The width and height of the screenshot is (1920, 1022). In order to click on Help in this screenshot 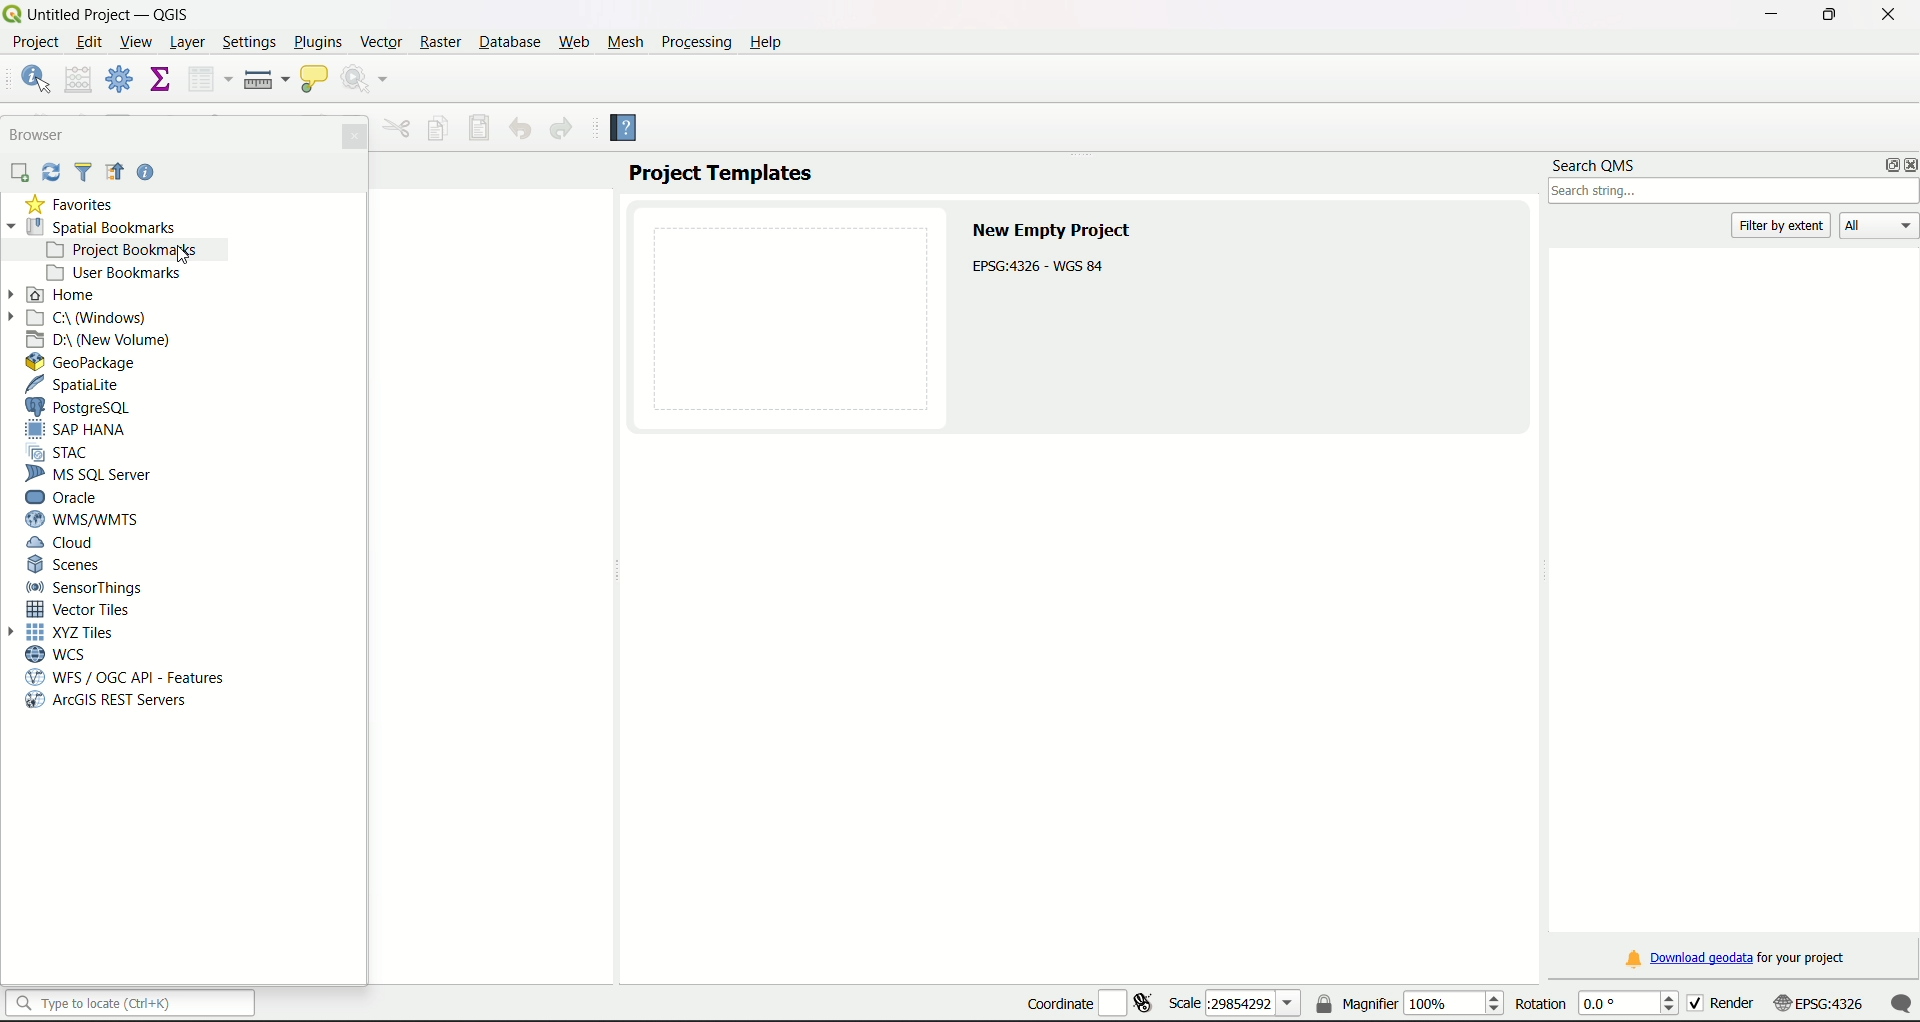, I will do `click(147, 174)`.